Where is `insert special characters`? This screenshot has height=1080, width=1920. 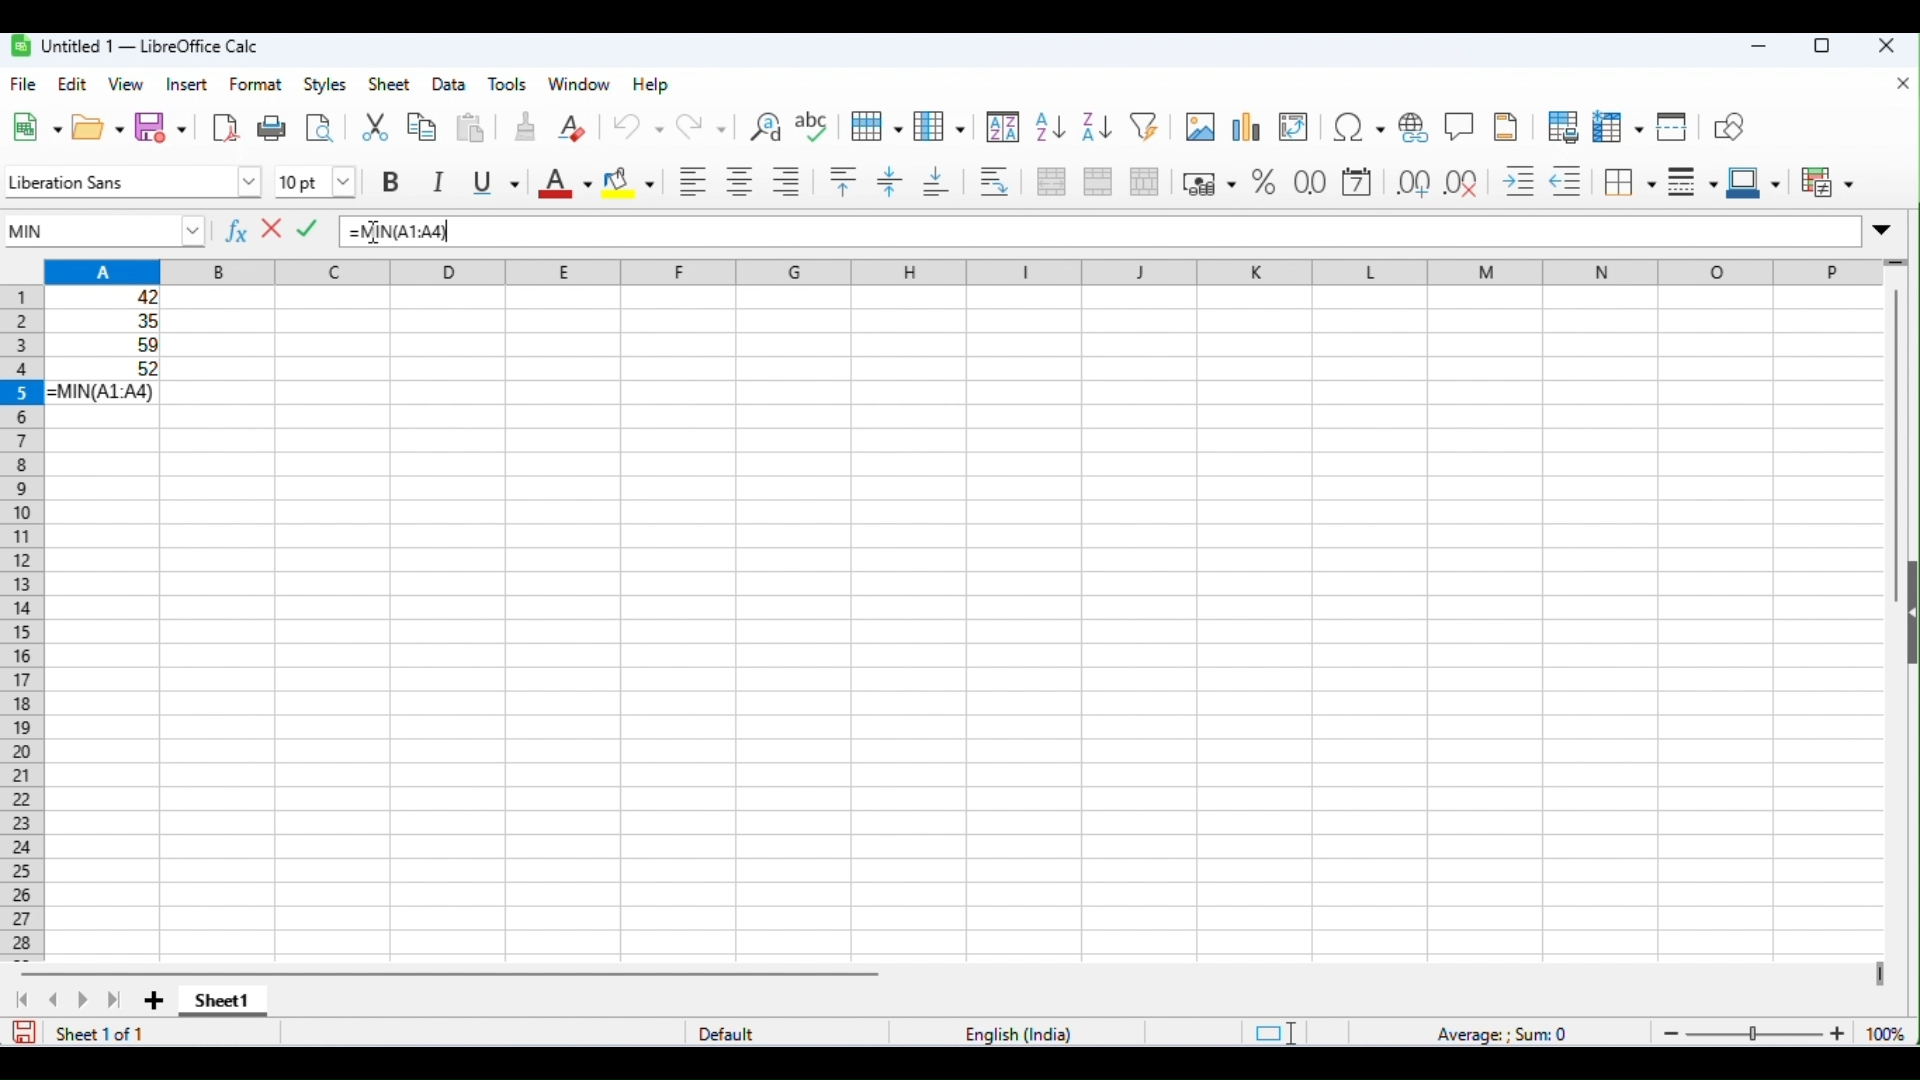
insert special characters is located at coordinates (1358, 127).